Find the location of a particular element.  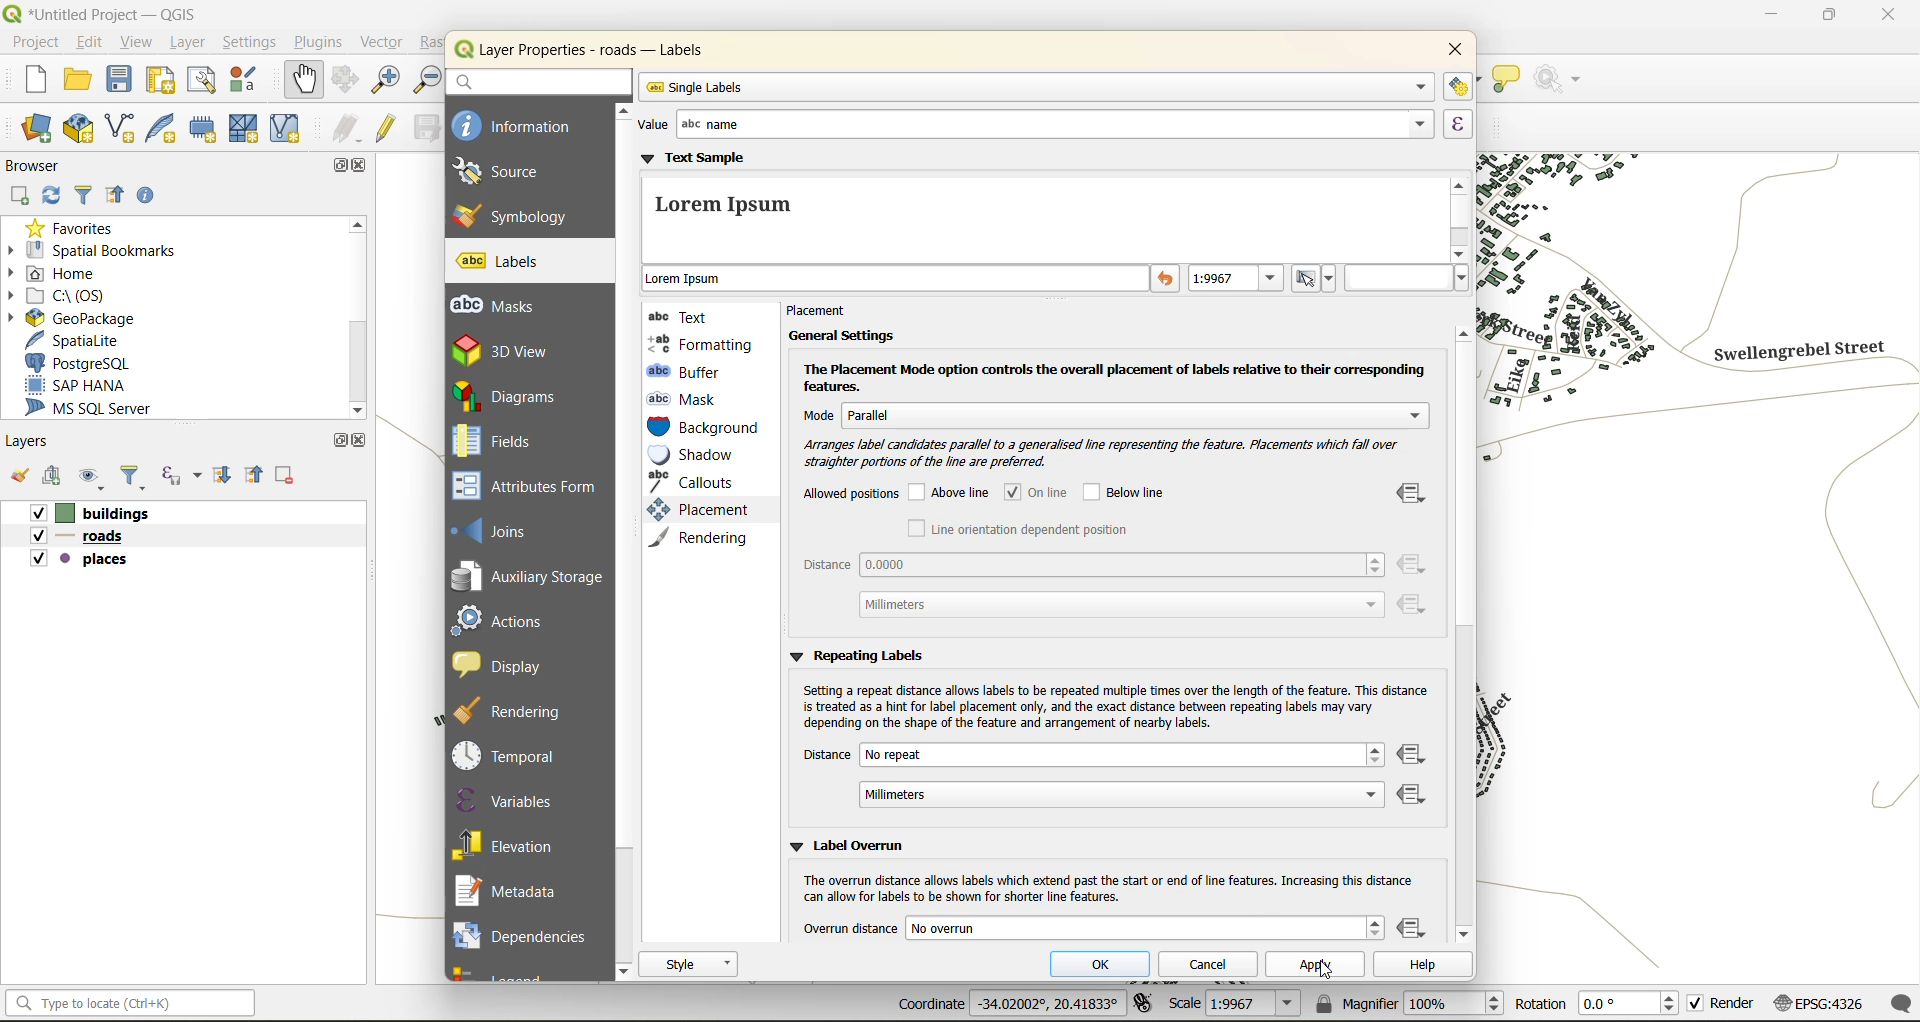

style manager is located at coordinates (252, 82).